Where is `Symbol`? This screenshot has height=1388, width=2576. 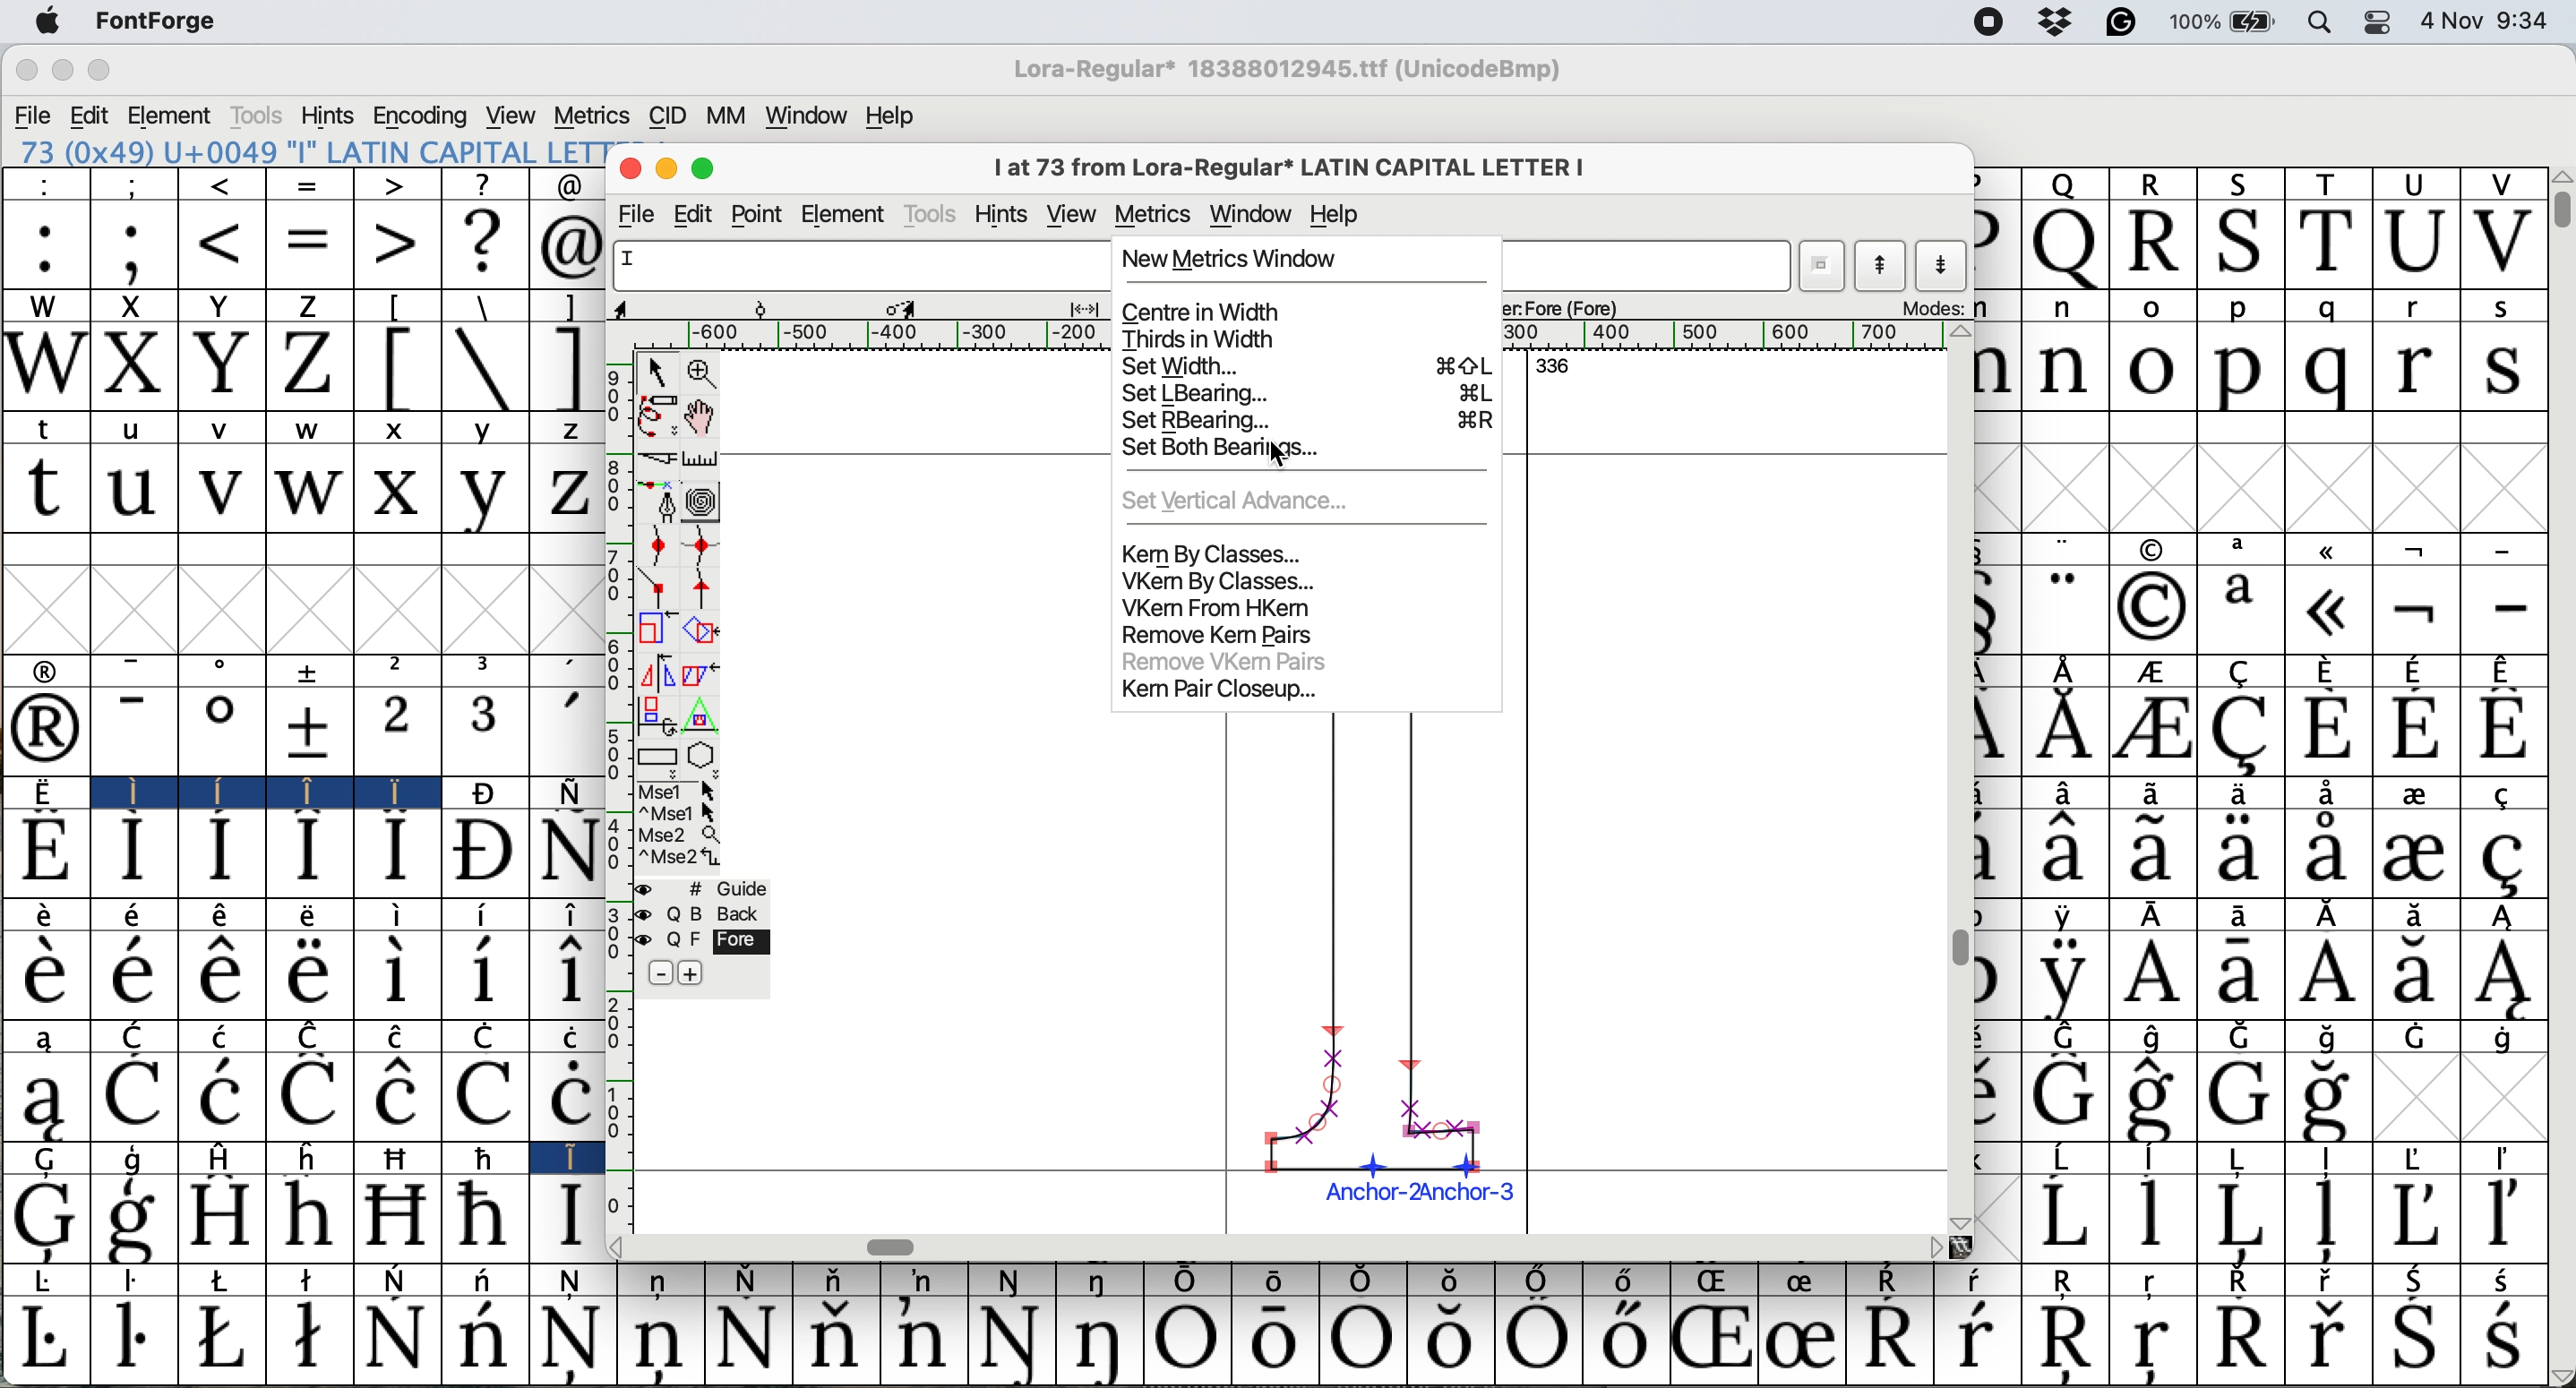
Symbol is located at coordinates (221, 853).